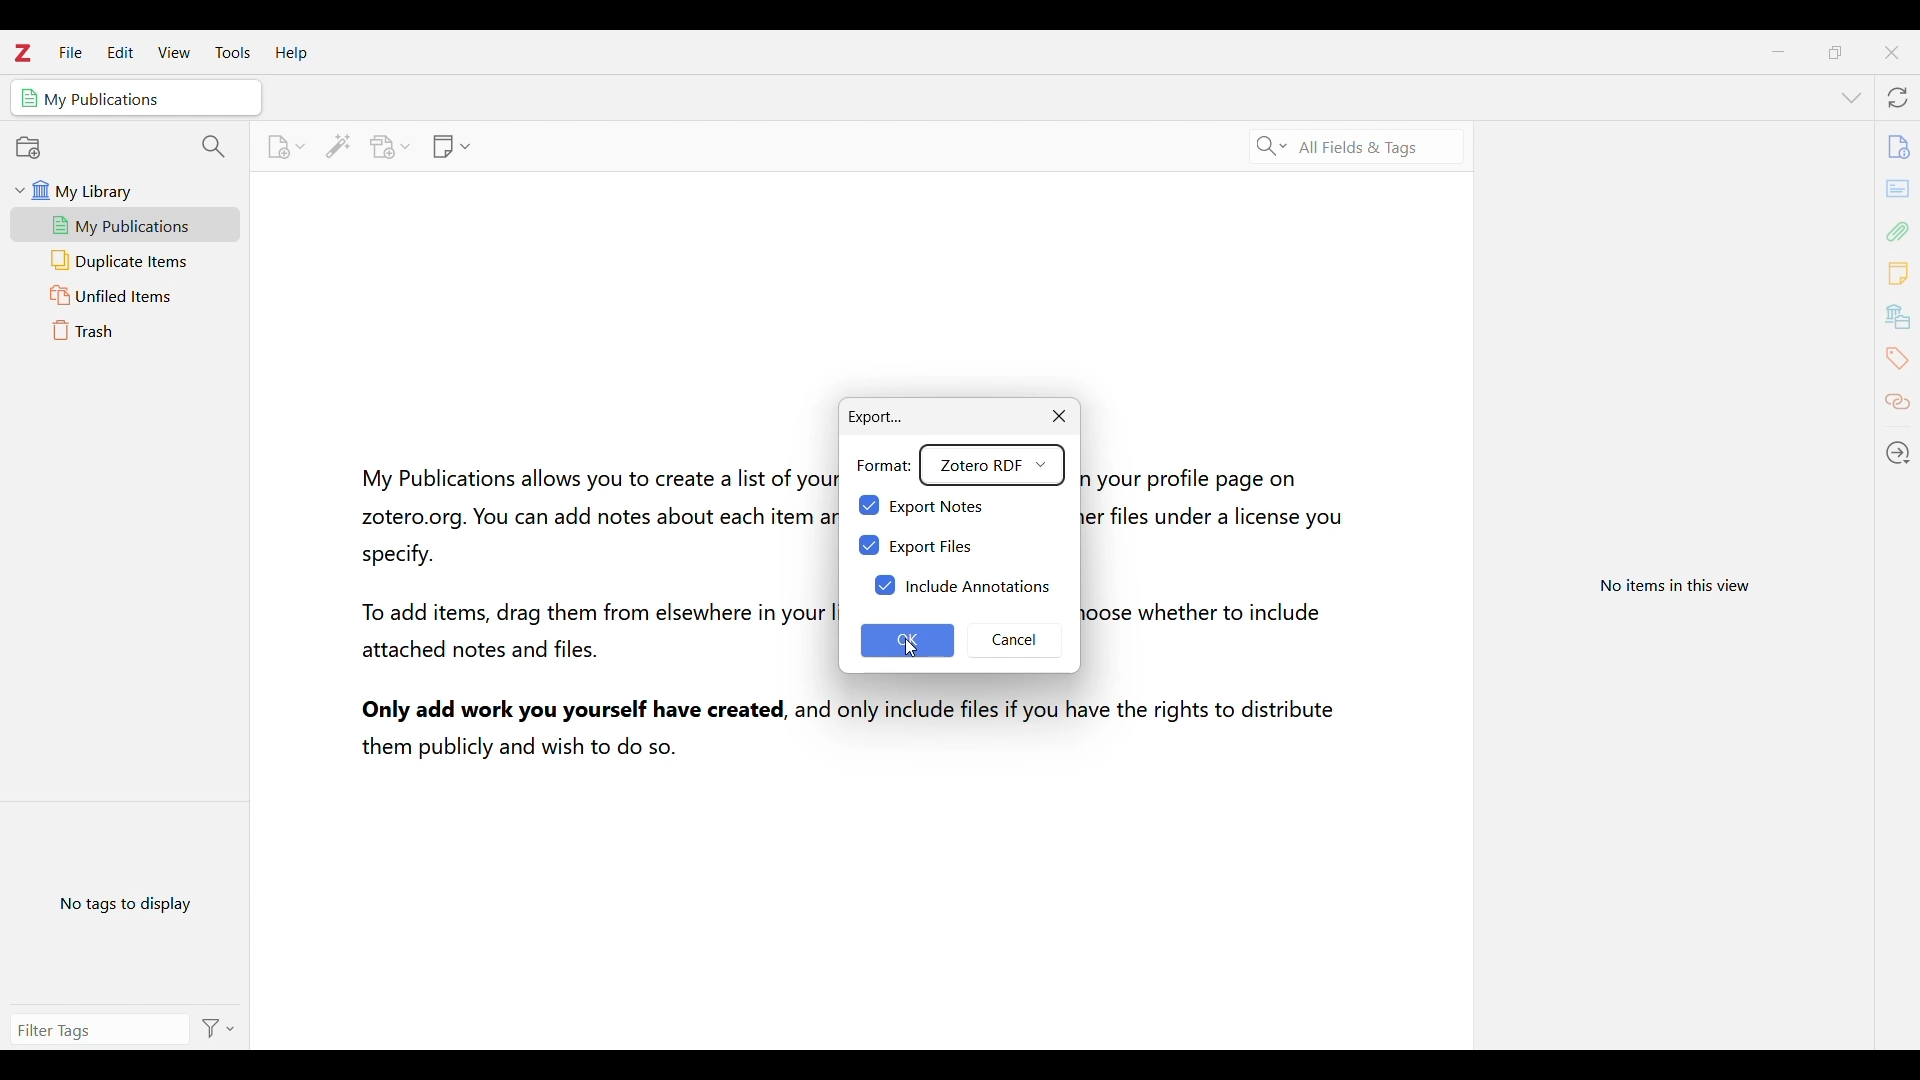 This screenshot has width=1920, height=1080. Describe the element at coordinates (962, 585) in the screenshot. I see `Include Annotations` at that location.